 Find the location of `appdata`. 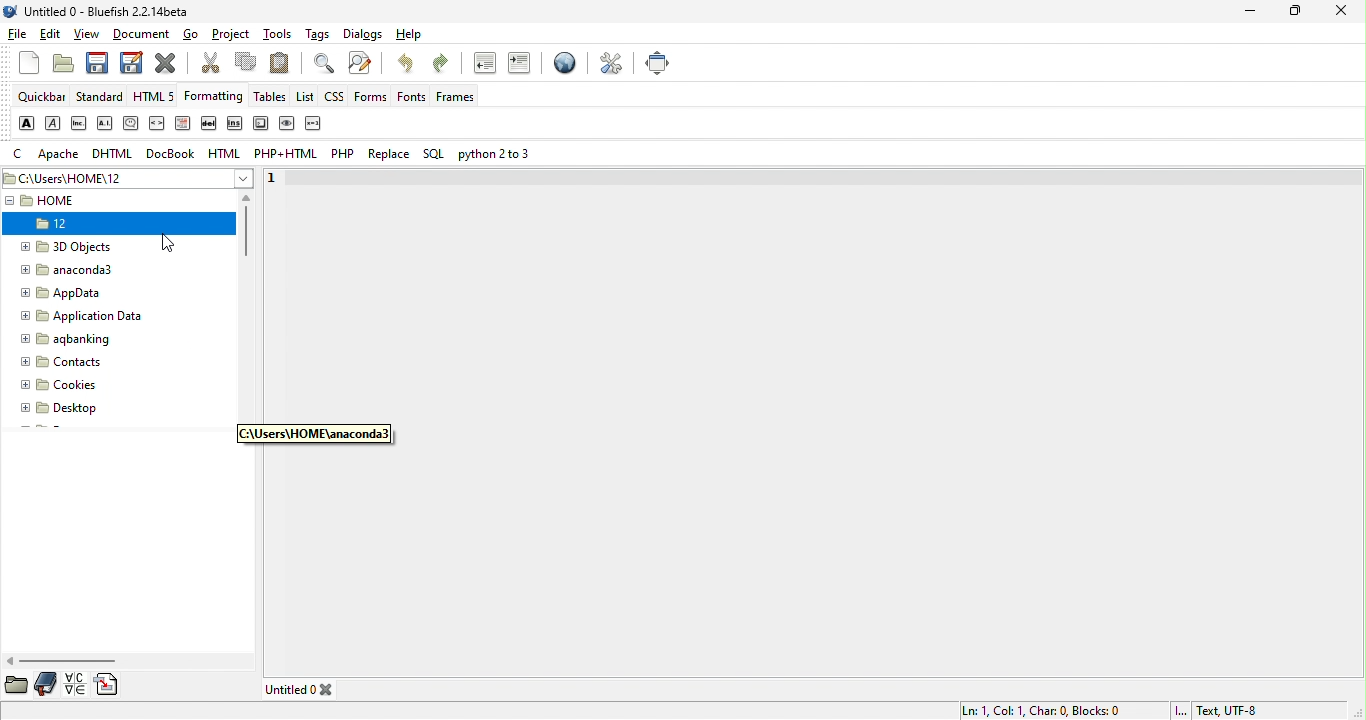

appdata is located at coordinates (67, 294).